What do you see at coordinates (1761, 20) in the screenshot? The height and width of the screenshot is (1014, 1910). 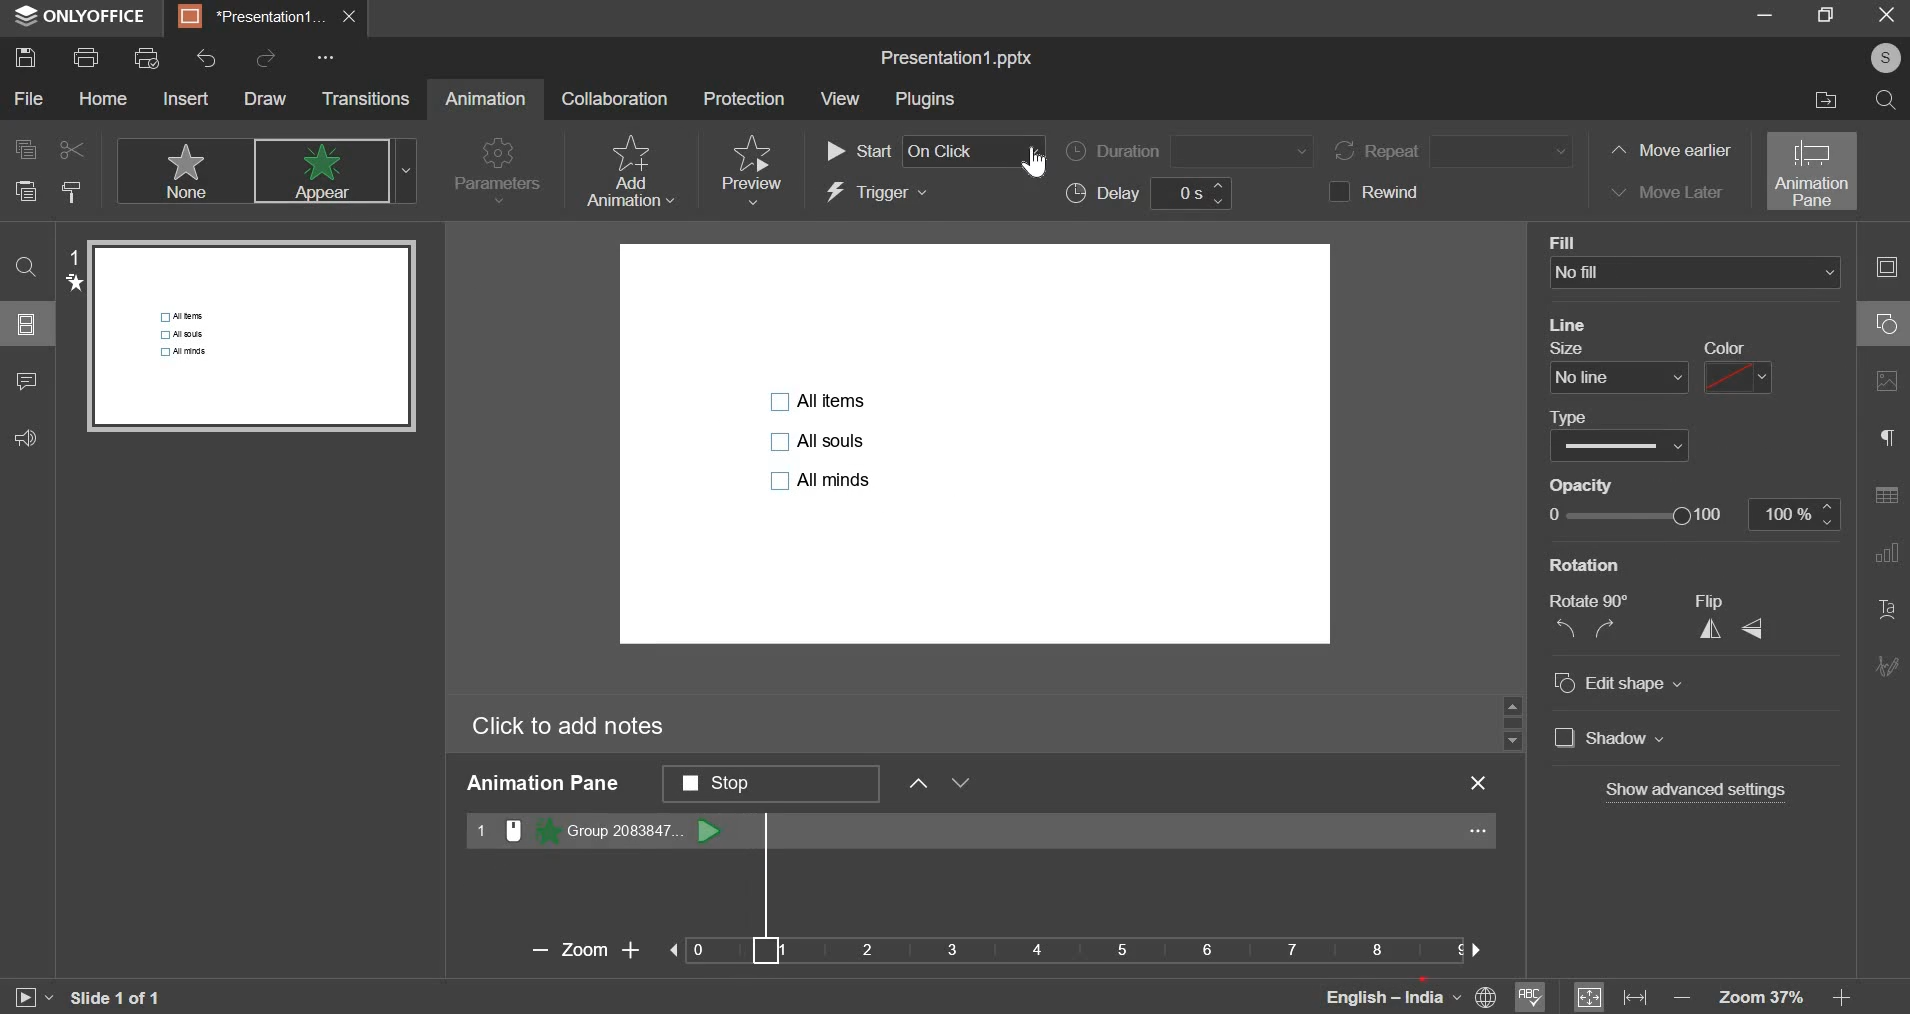 I see `minimize` at bounding box center [1761, 20].